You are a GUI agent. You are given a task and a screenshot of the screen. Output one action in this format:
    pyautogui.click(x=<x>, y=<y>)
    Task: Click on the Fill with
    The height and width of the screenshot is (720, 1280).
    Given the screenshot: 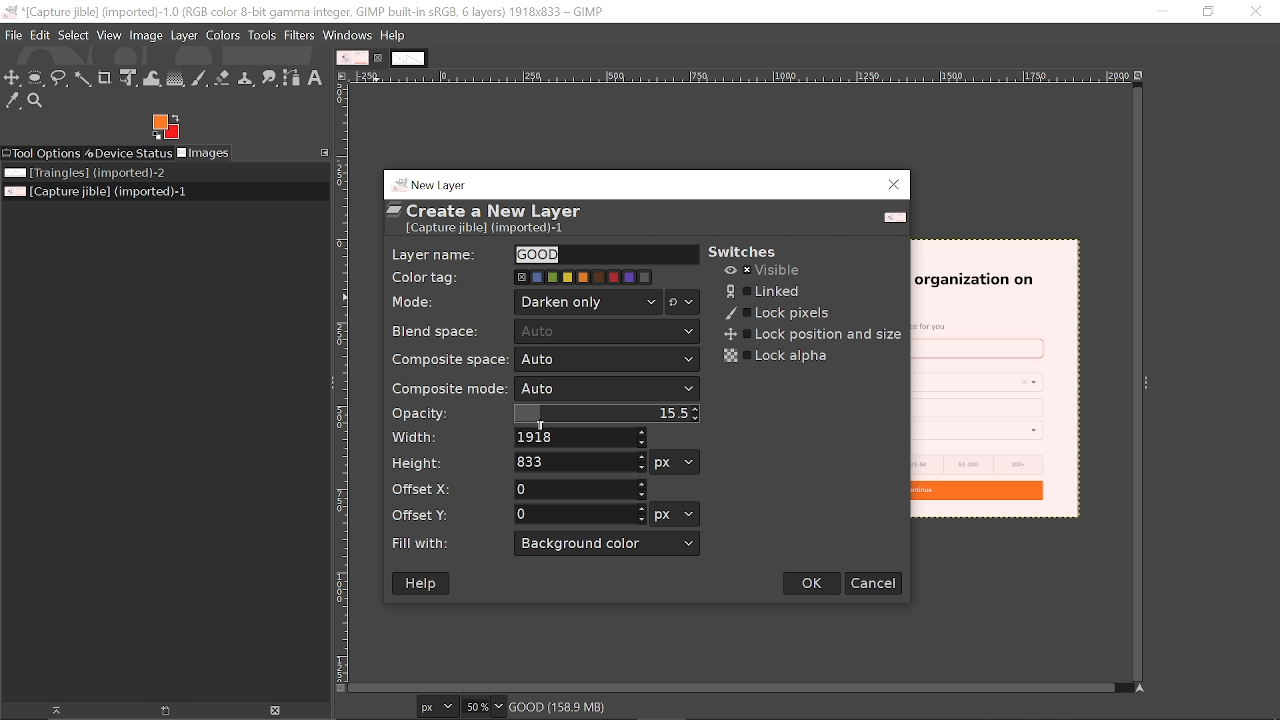 What is the action you would take?
    pyautogui.click(x=608, y=544)
    